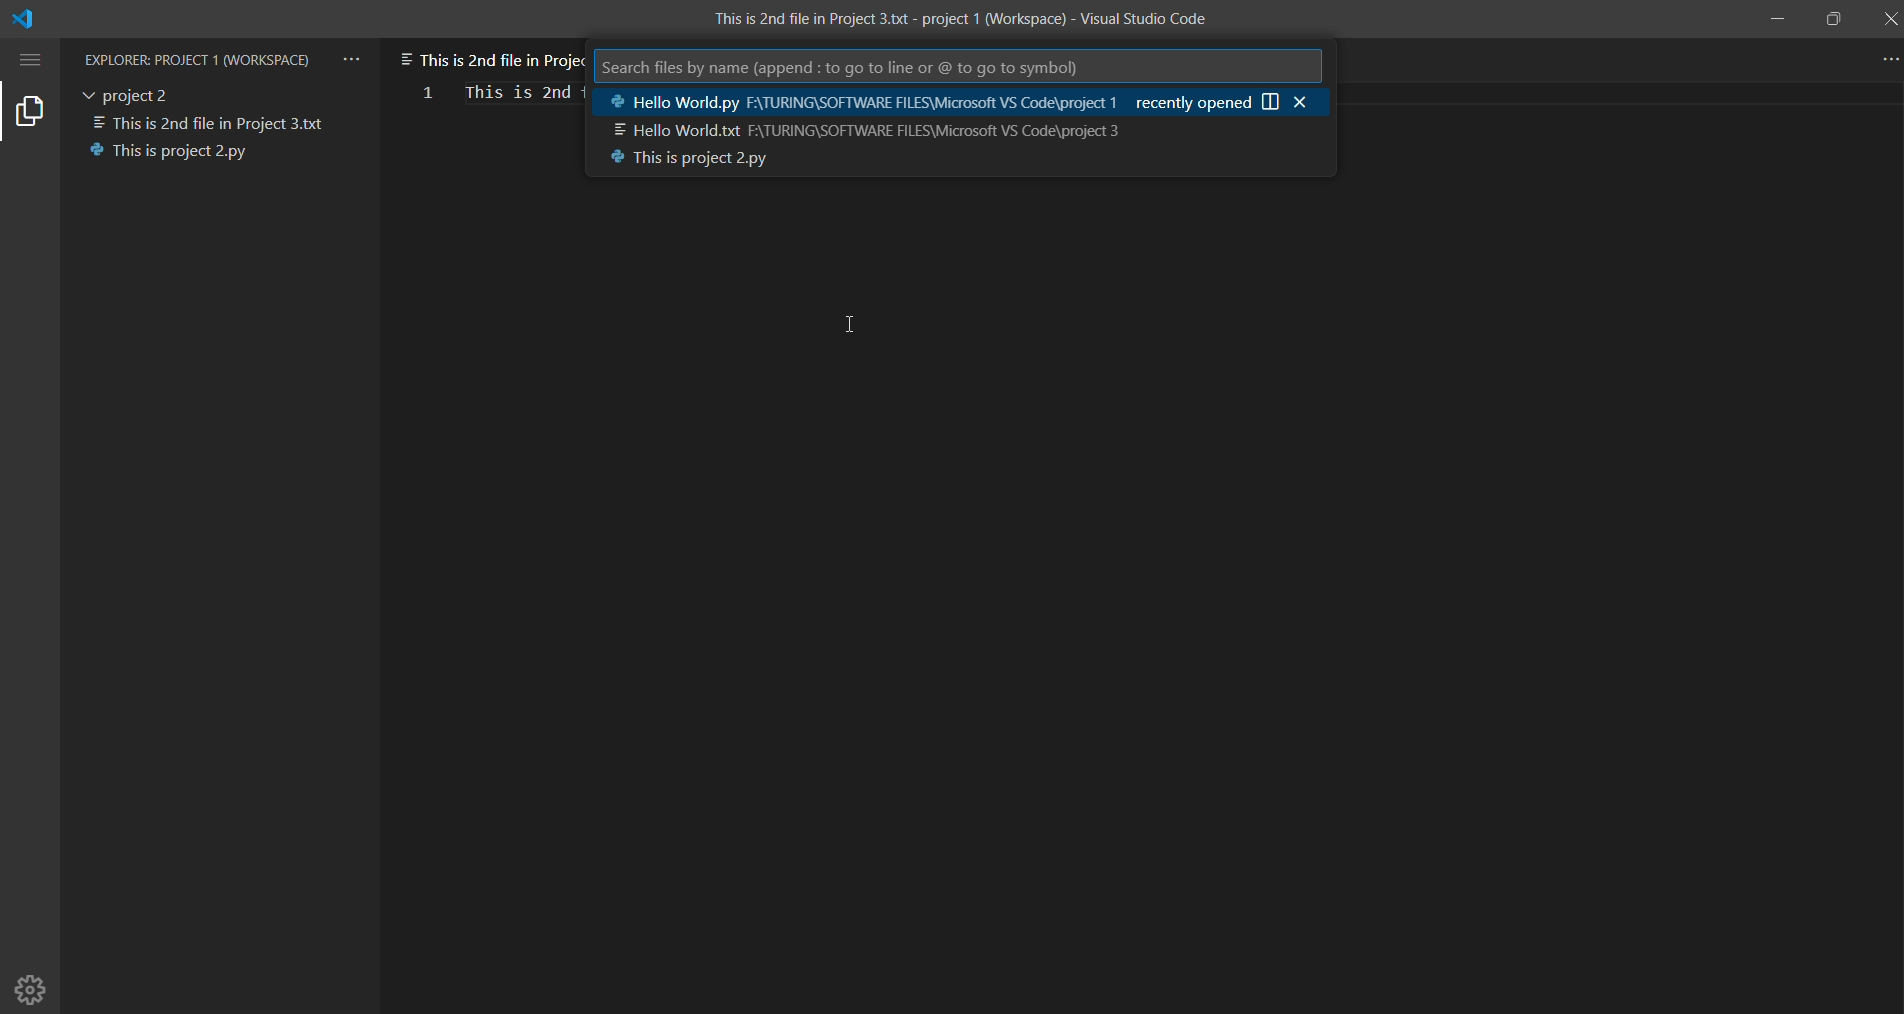 The height and width of the screenshot is (1014, 1904). Describe the element at coordinates (863, 131) in the screenshot. I see `Hello World.txt FATURING\SOFTWARE FILES\Microsoft VS Code\project 3` at that location.